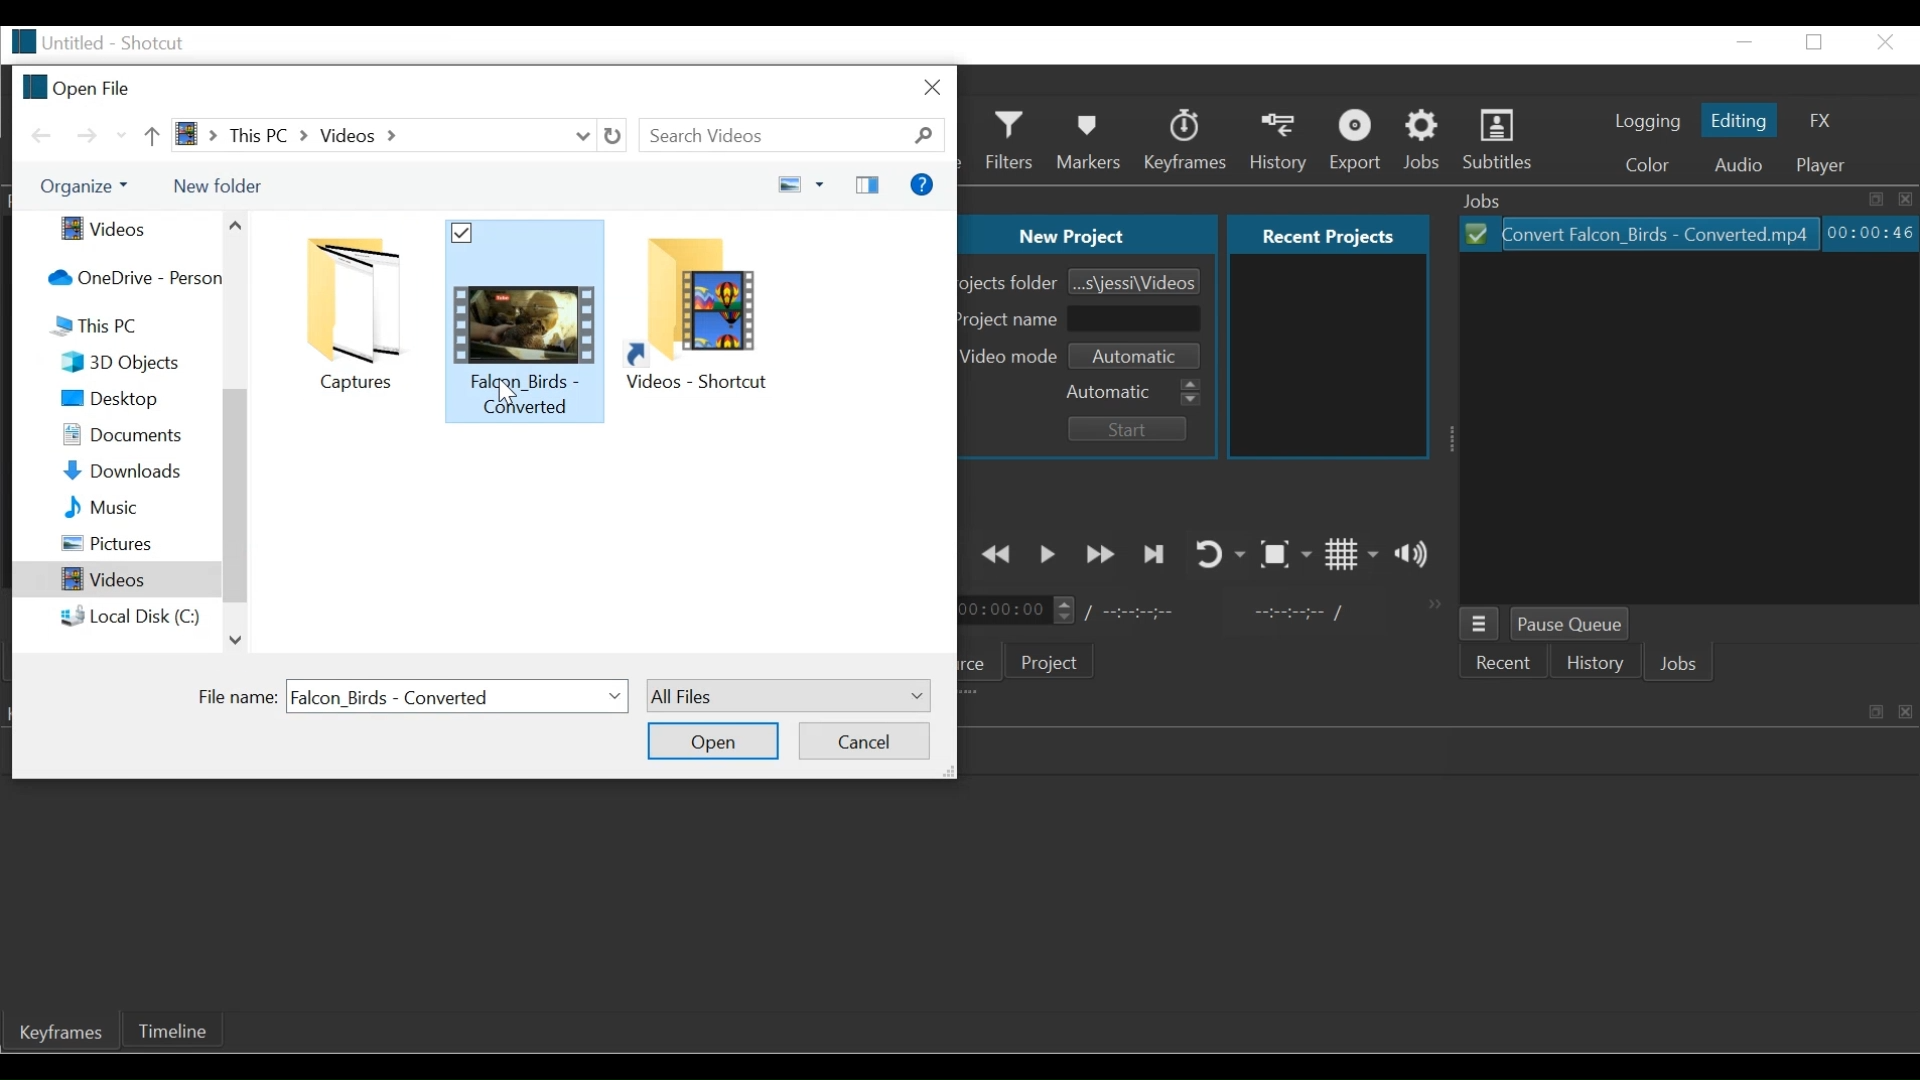 The width and height of the screenshot is (1920, 1080). What do you see at coordinates (1300, 613) in the screenshot?
I see `In point` at bounding box center [1300, 613].